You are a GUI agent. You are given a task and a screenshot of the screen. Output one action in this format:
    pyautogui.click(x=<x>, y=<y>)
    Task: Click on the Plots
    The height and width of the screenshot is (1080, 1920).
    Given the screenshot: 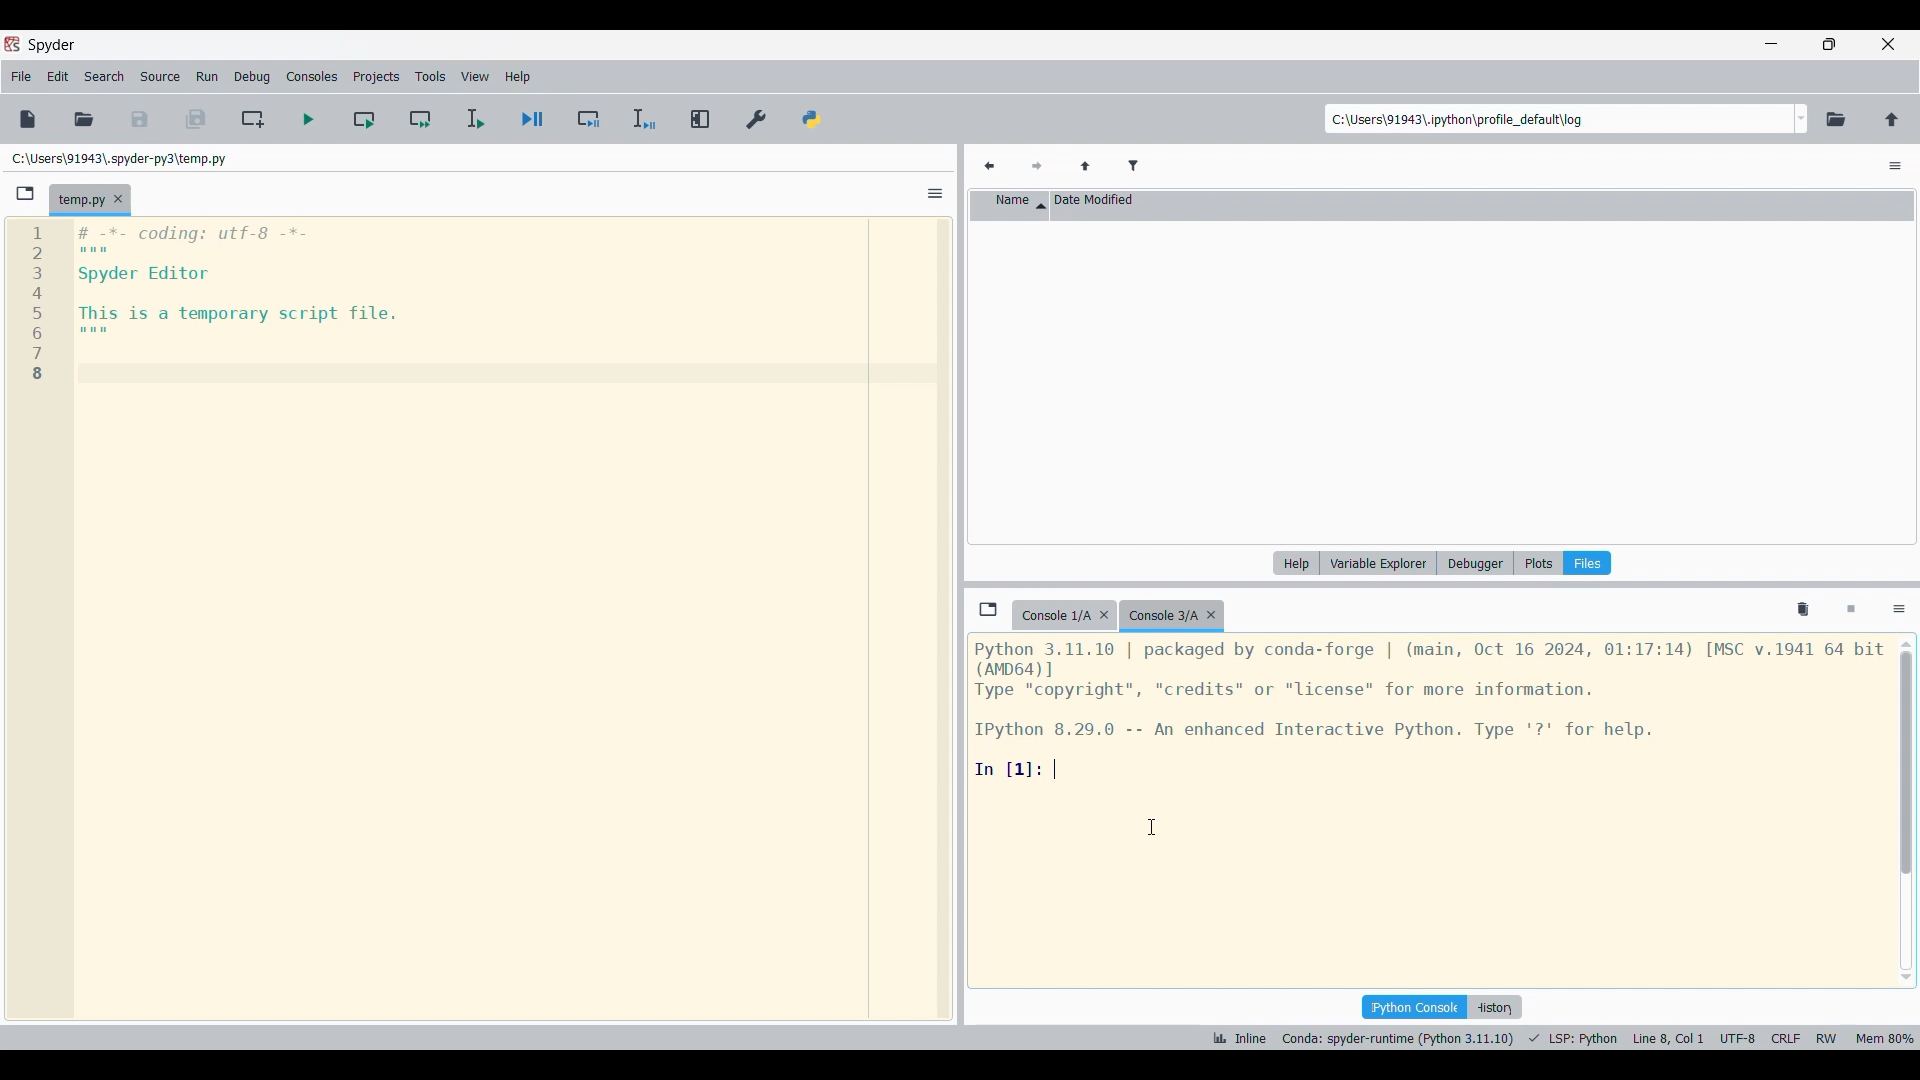 What is the action you would take?
    pyautogui.click(x=1538, y=563)
    